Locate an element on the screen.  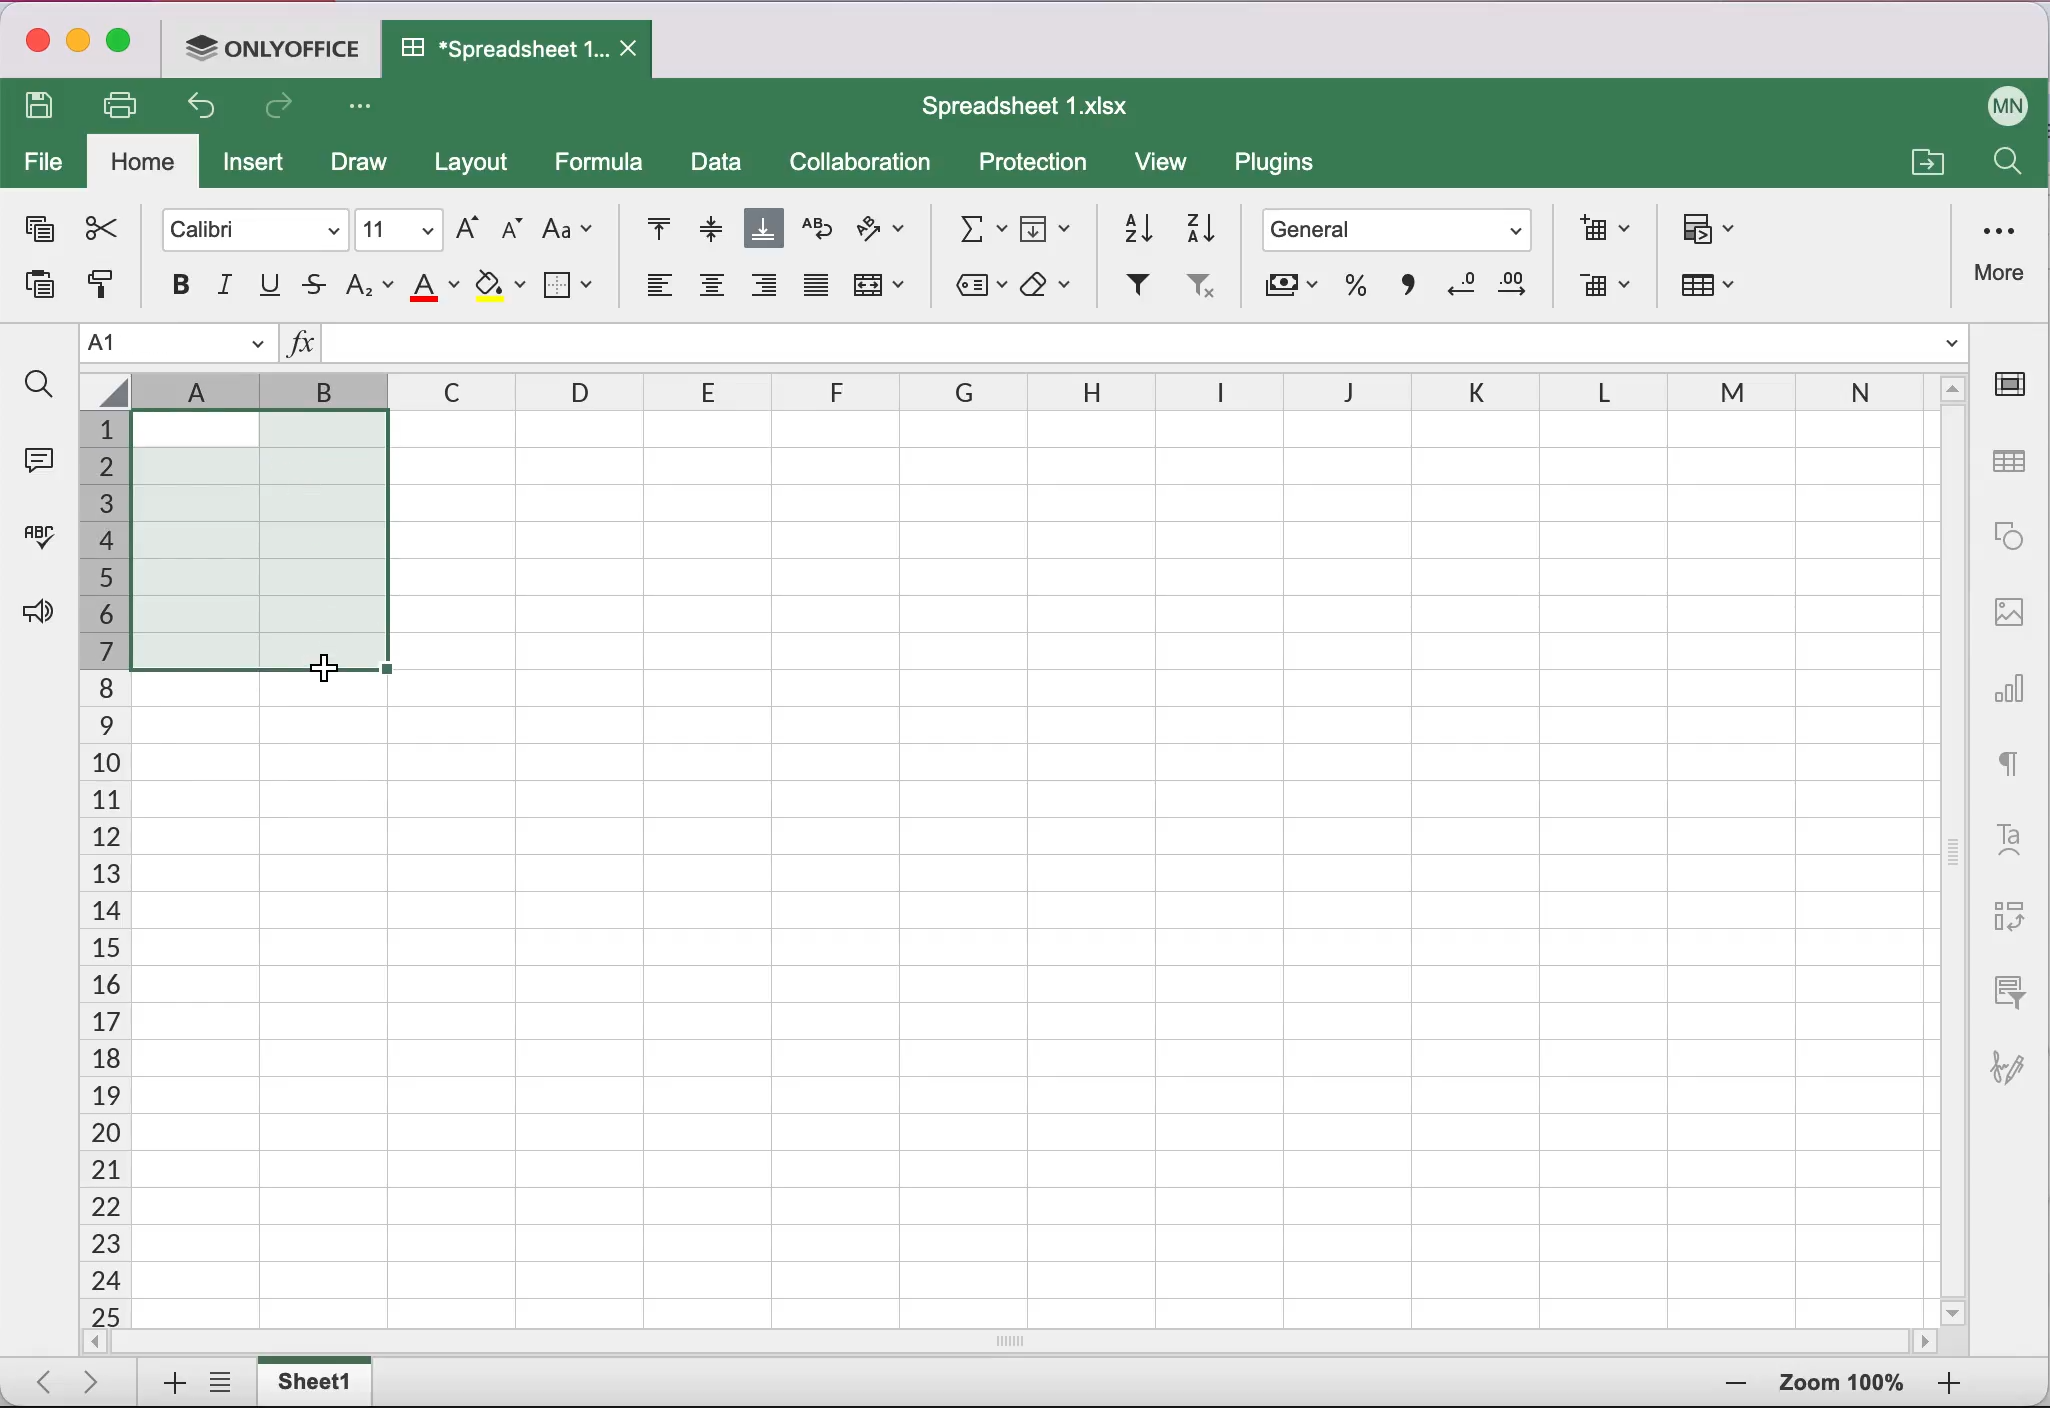
Insert function is located at coordinates (300, 347).